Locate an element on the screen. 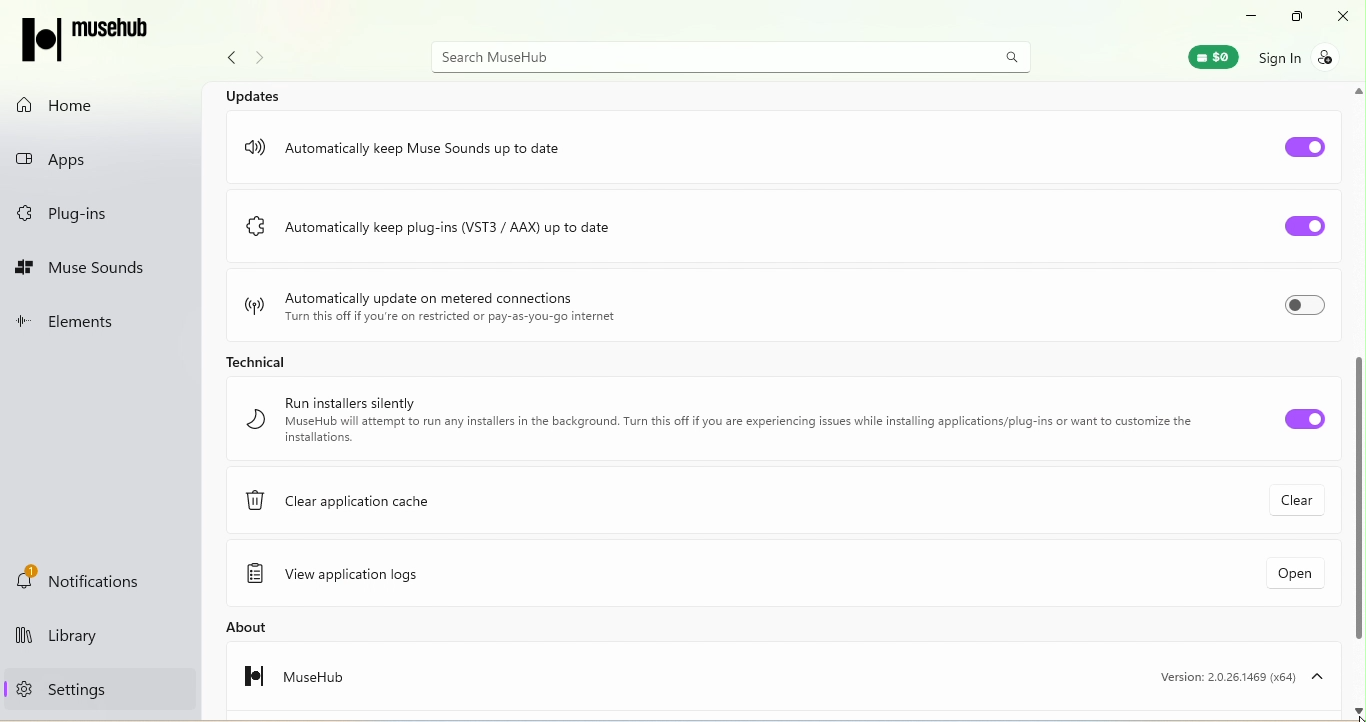 This screenshot has width=1366, height=722. Open is located at coordinates (1276, 578).